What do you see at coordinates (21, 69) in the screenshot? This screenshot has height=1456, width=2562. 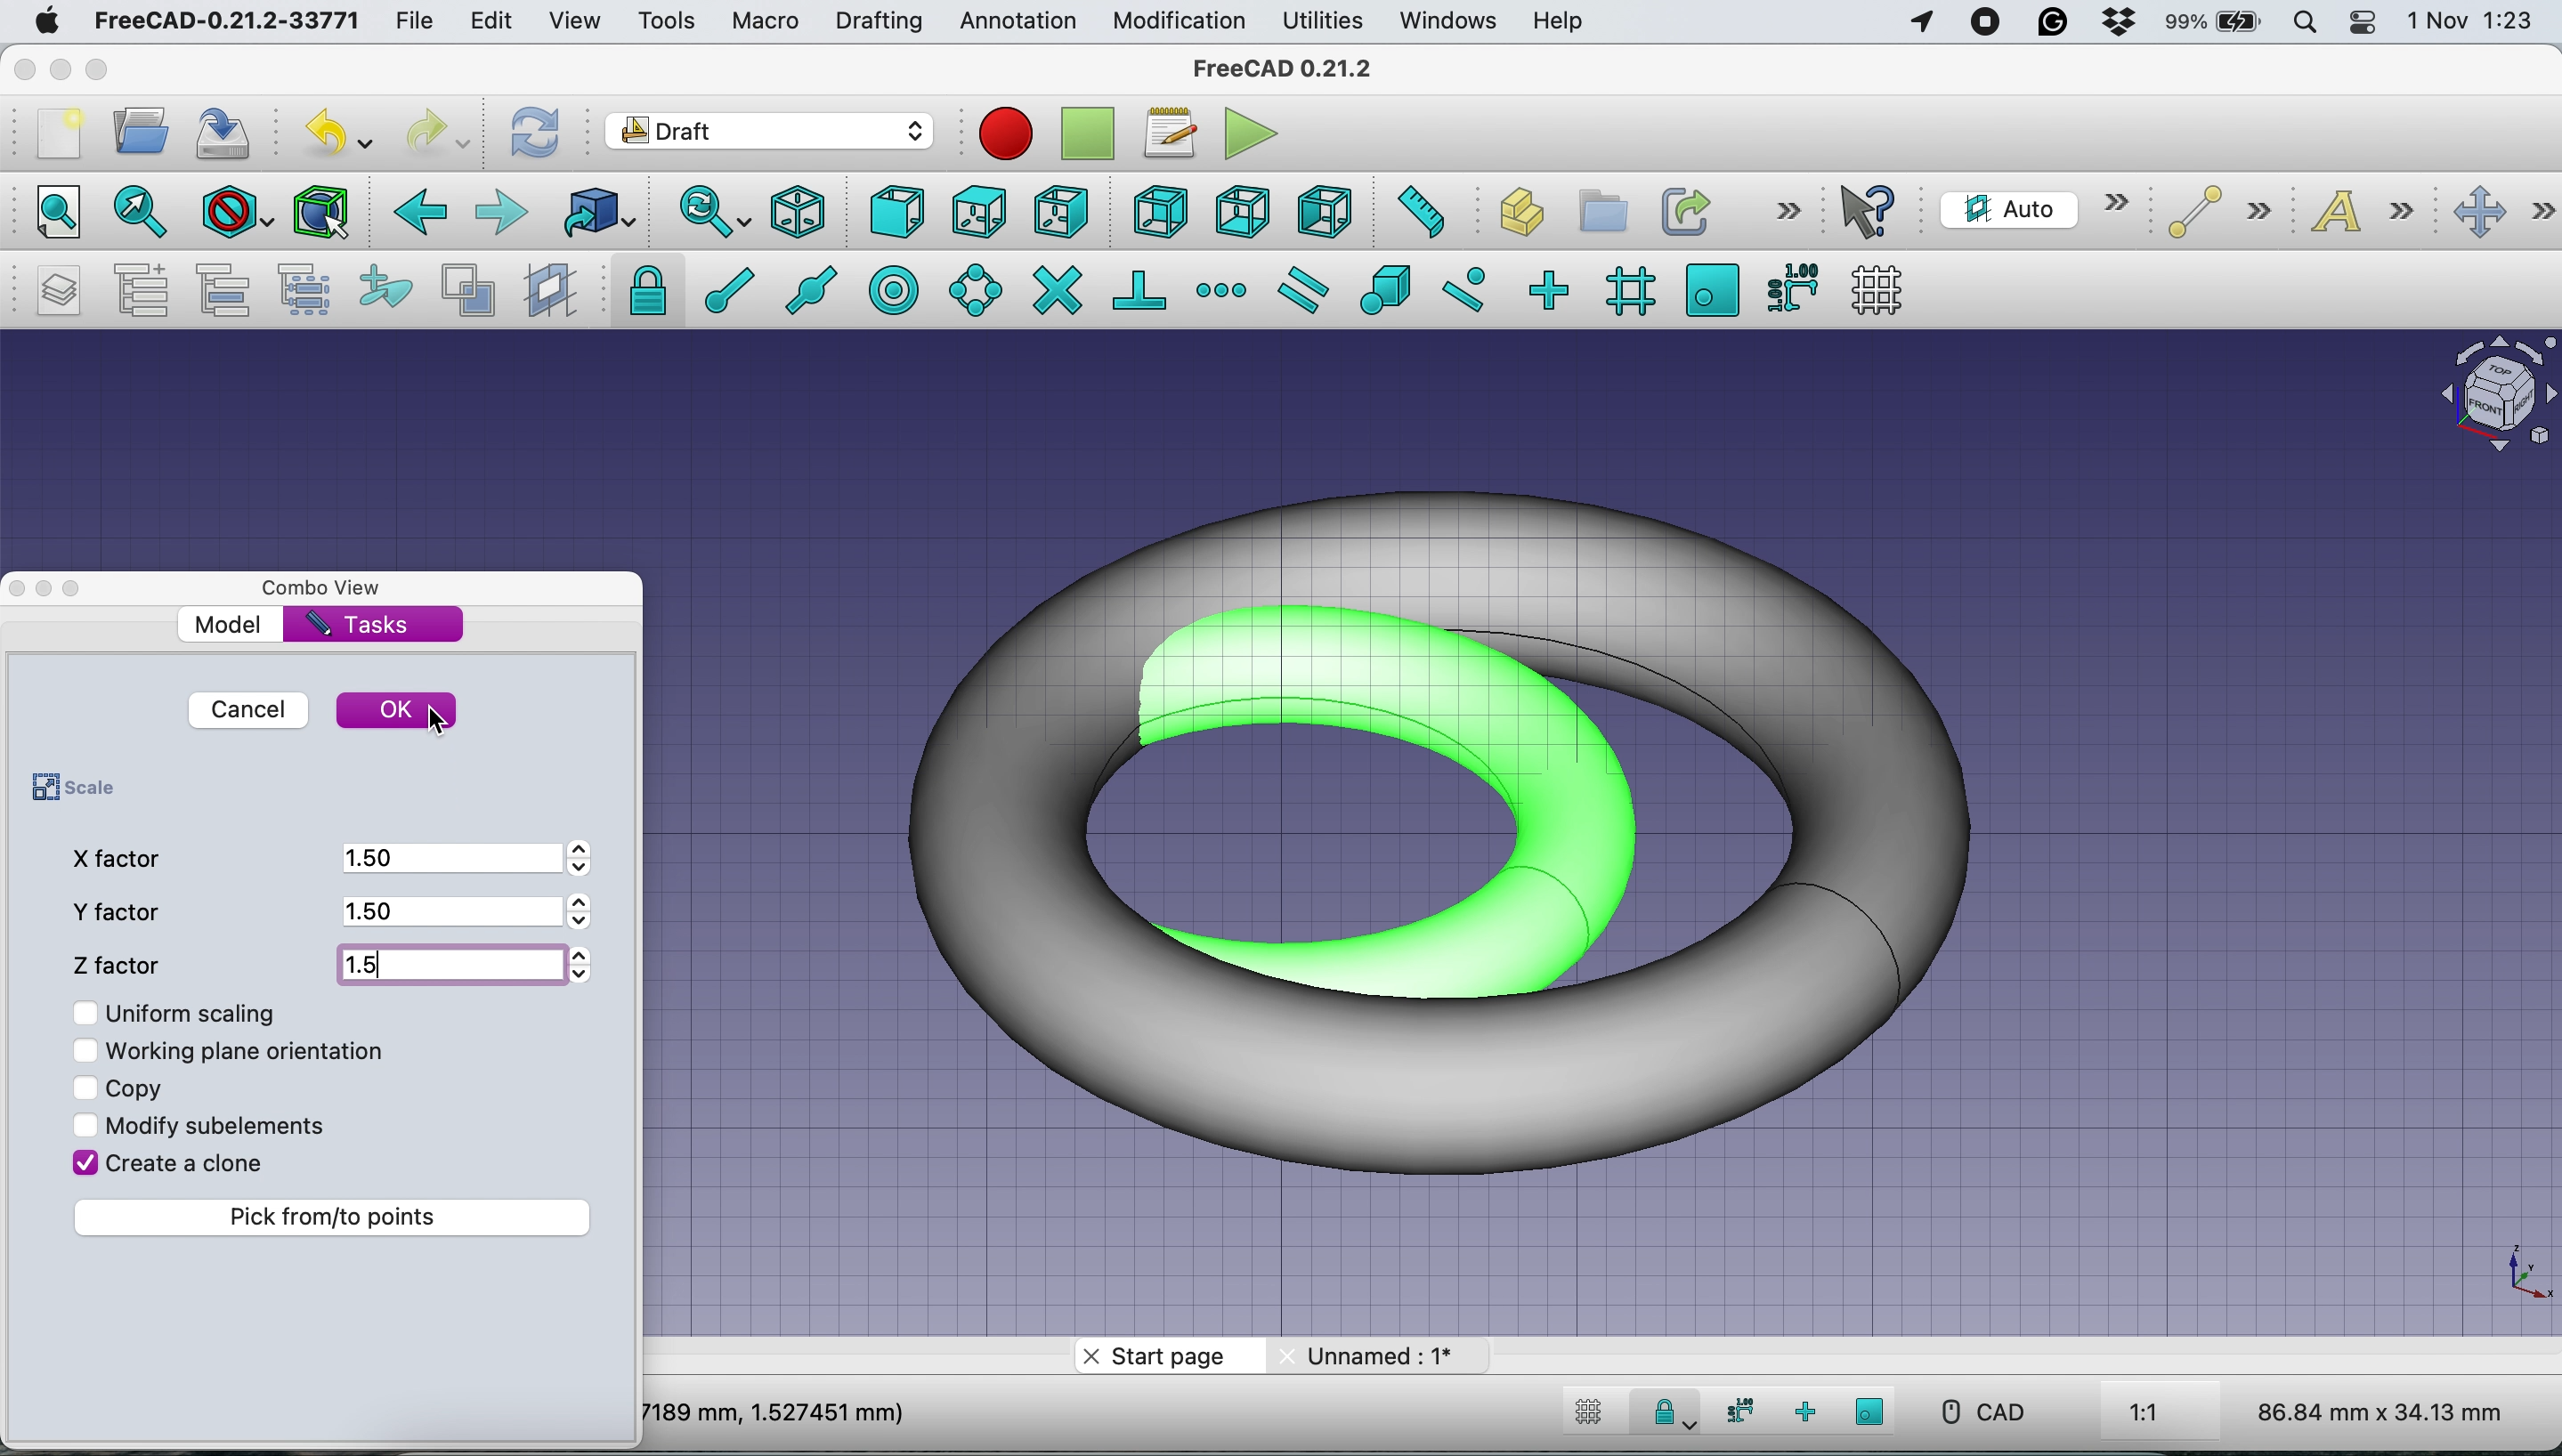 I see `close` at bounding box center [21, 69].